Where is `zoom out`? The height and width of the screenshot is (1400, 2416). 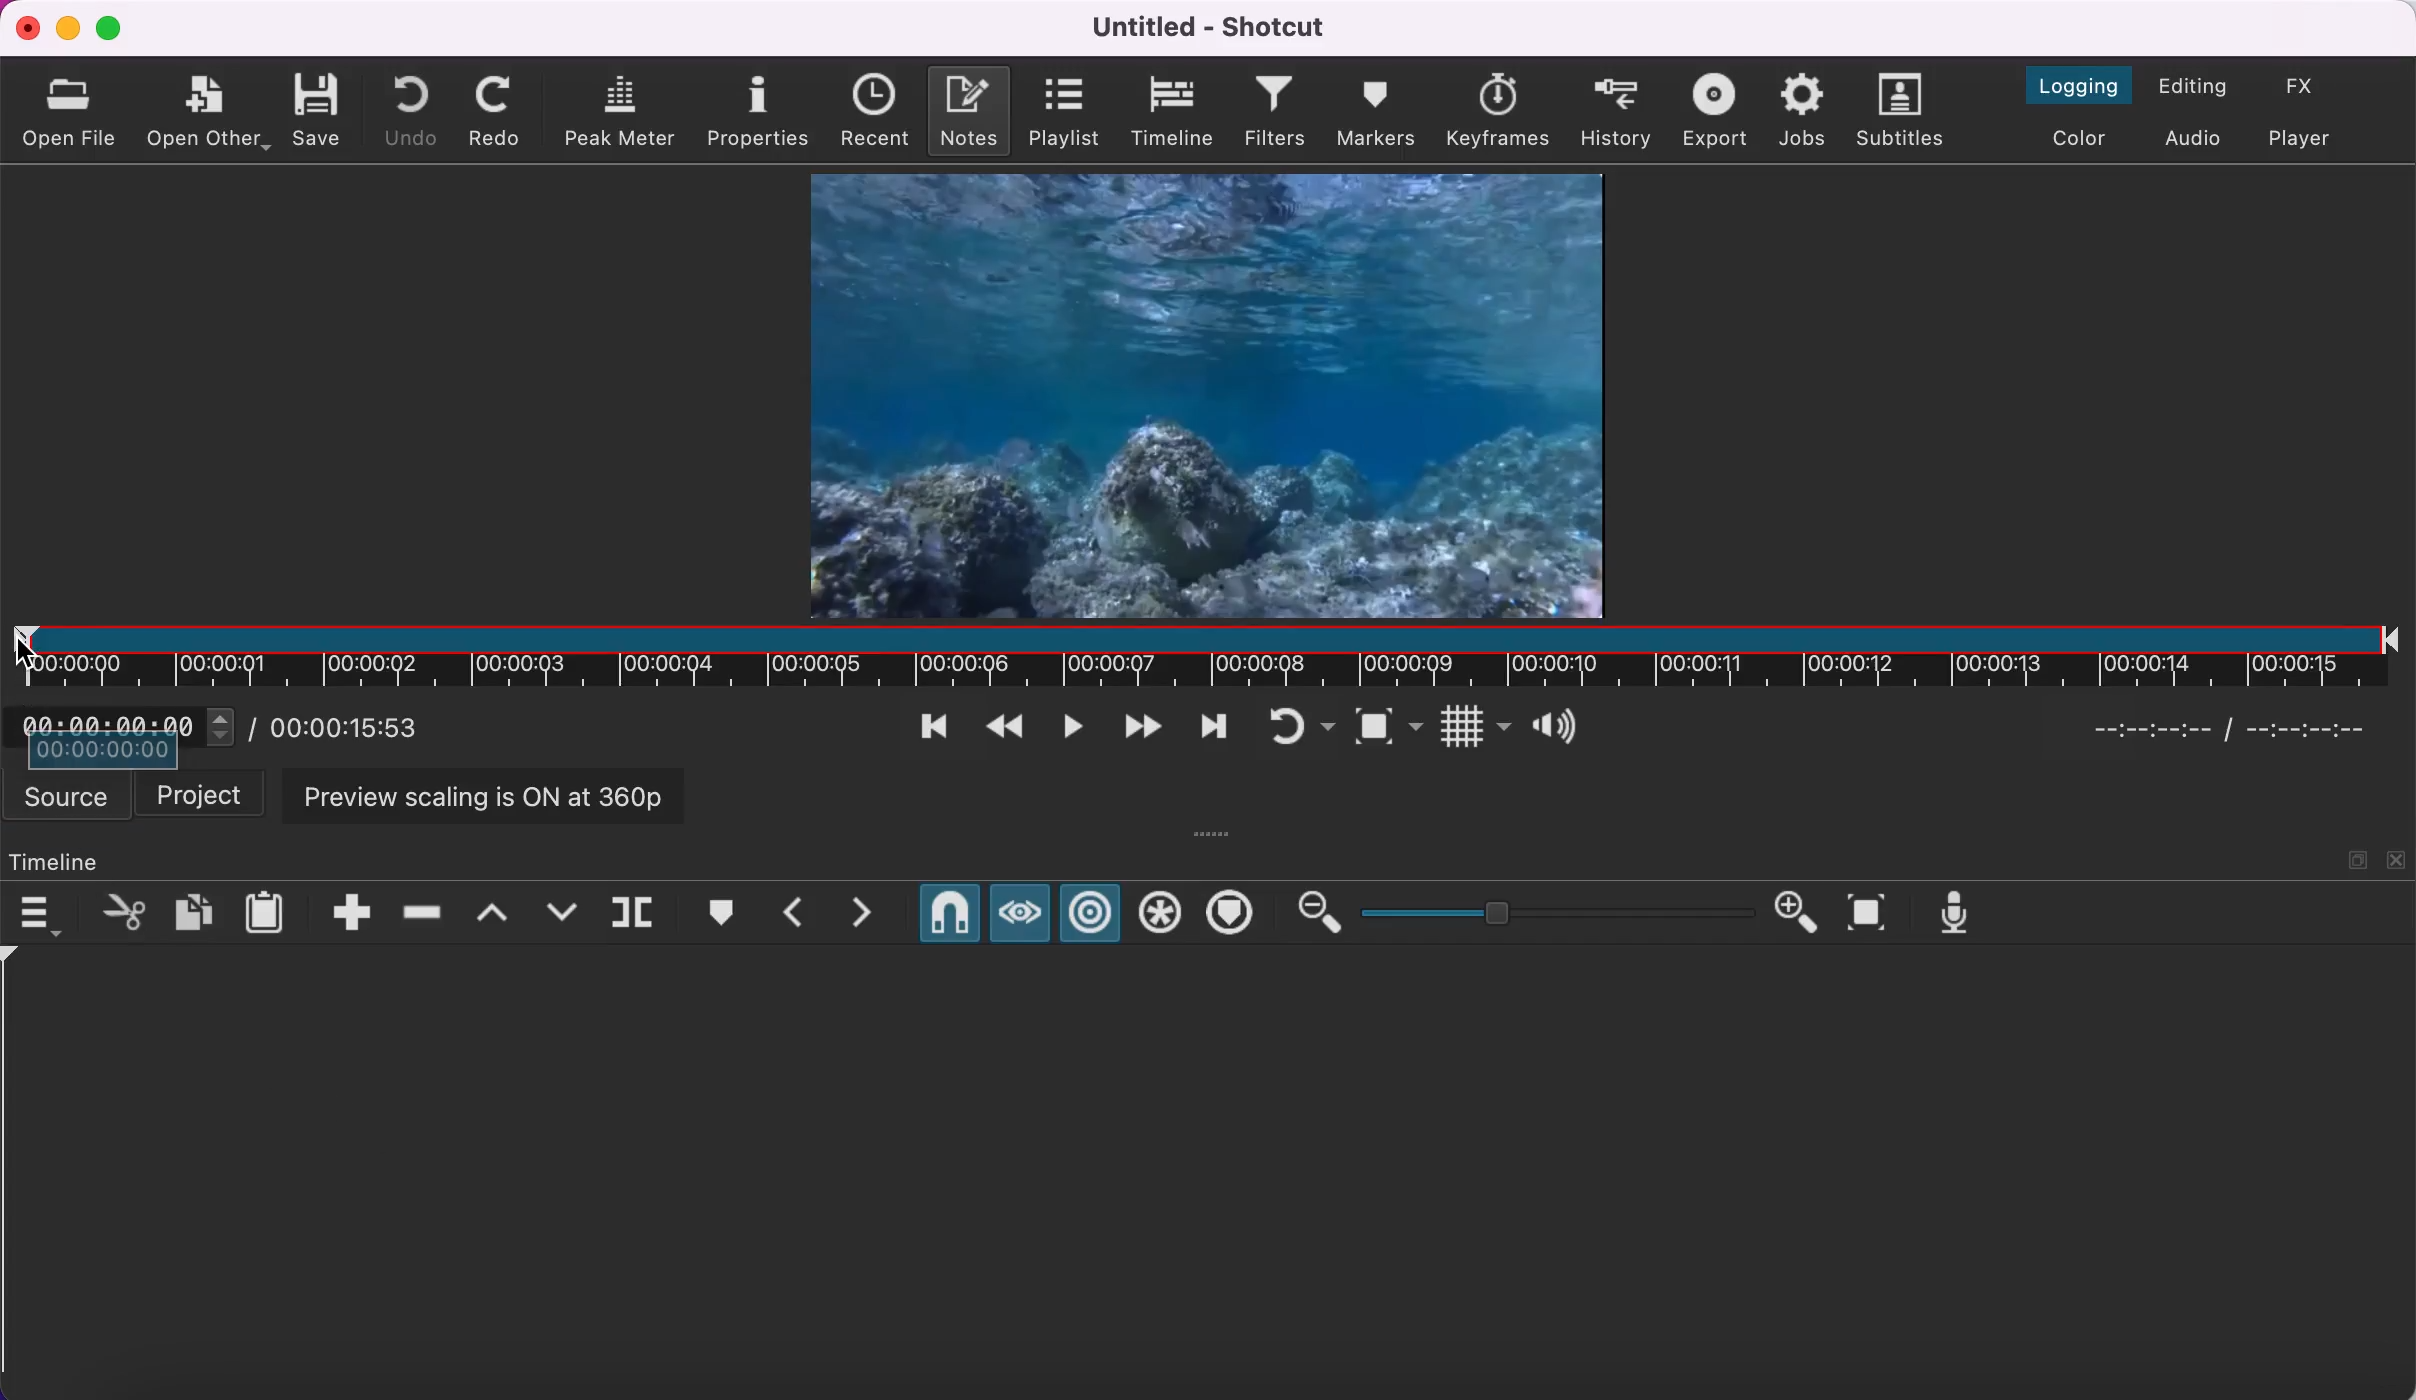
zoom out is located at coordinates (1317, 914).